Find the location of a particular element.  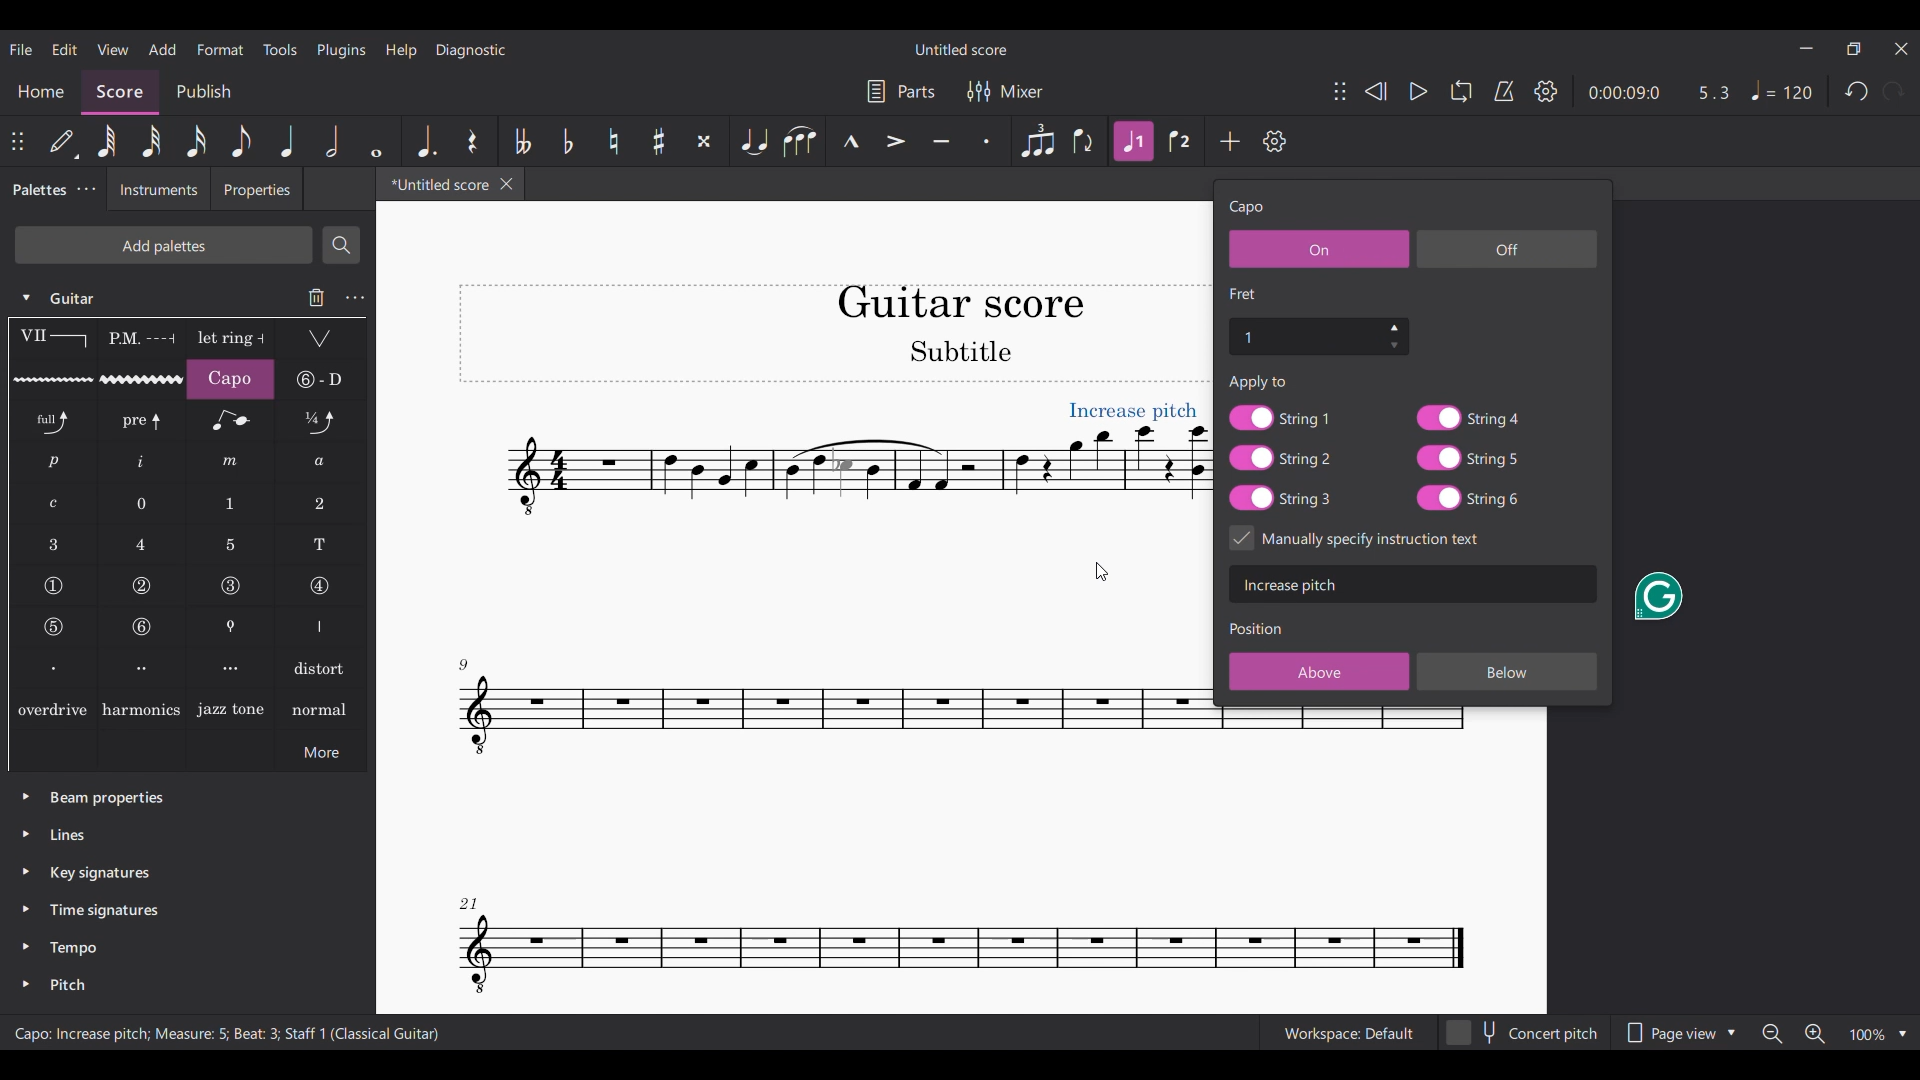

String number 6 is located at coordinates (143, 627).